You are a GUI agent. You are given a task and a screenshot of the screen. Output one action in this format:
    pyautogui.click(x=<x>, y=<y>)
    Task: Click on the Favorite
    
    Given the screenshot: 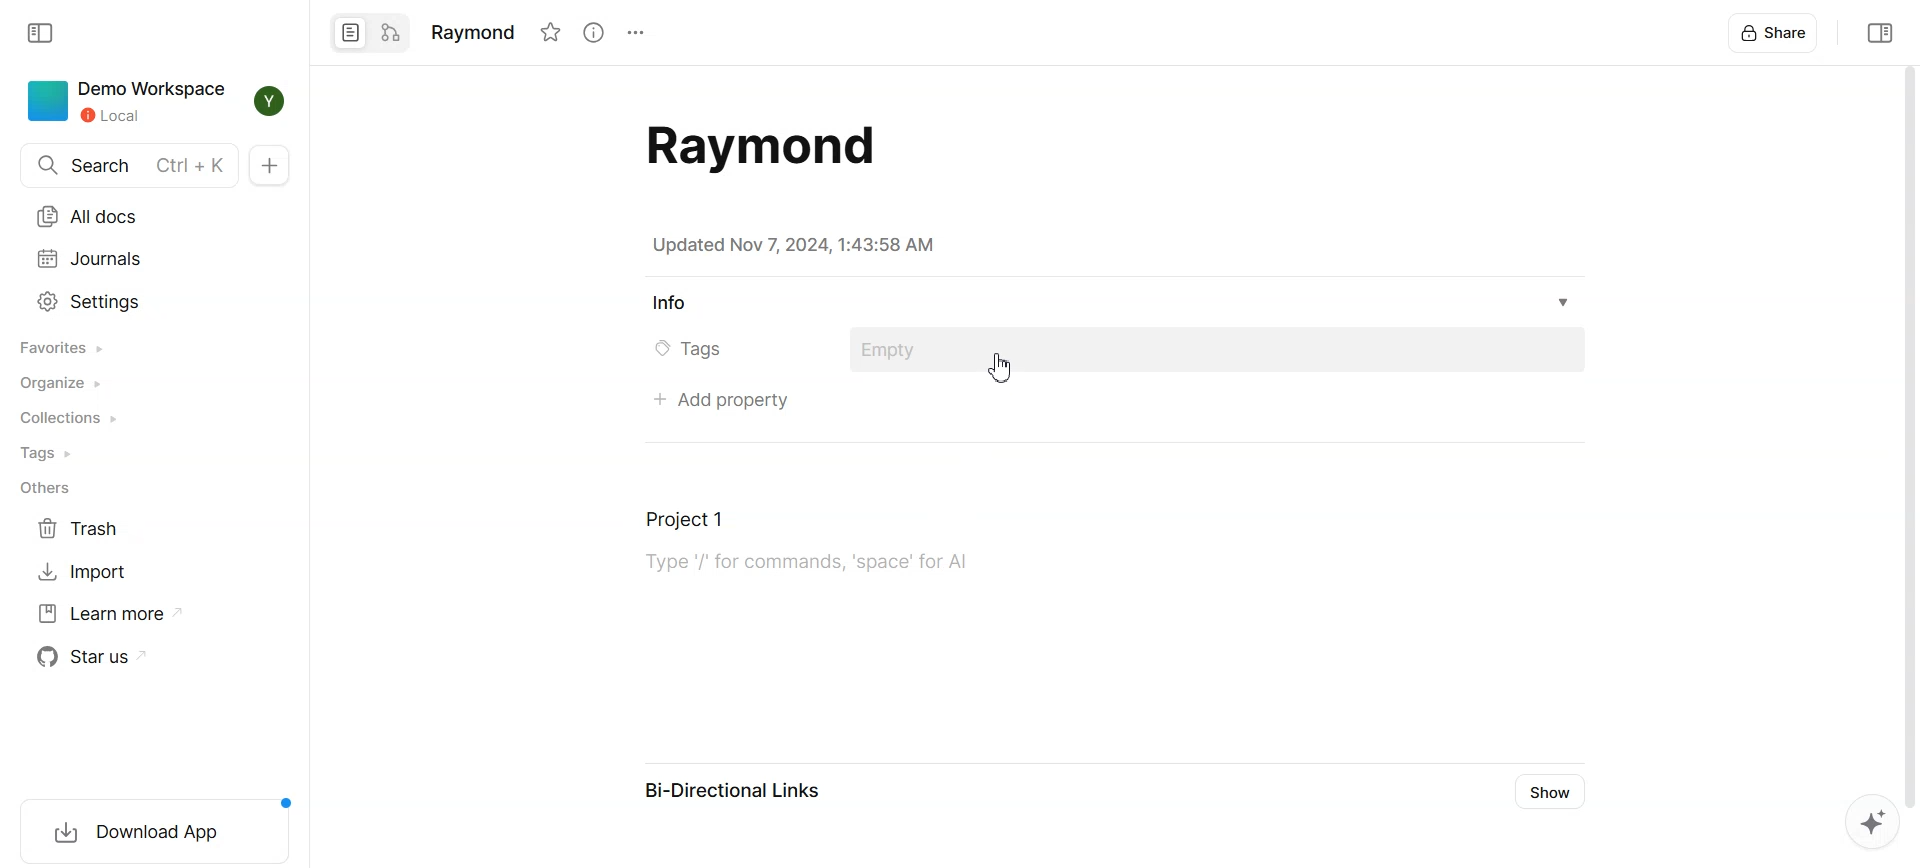 What is the action you would take?
    pyautogui.click(x=550, y=32)
    